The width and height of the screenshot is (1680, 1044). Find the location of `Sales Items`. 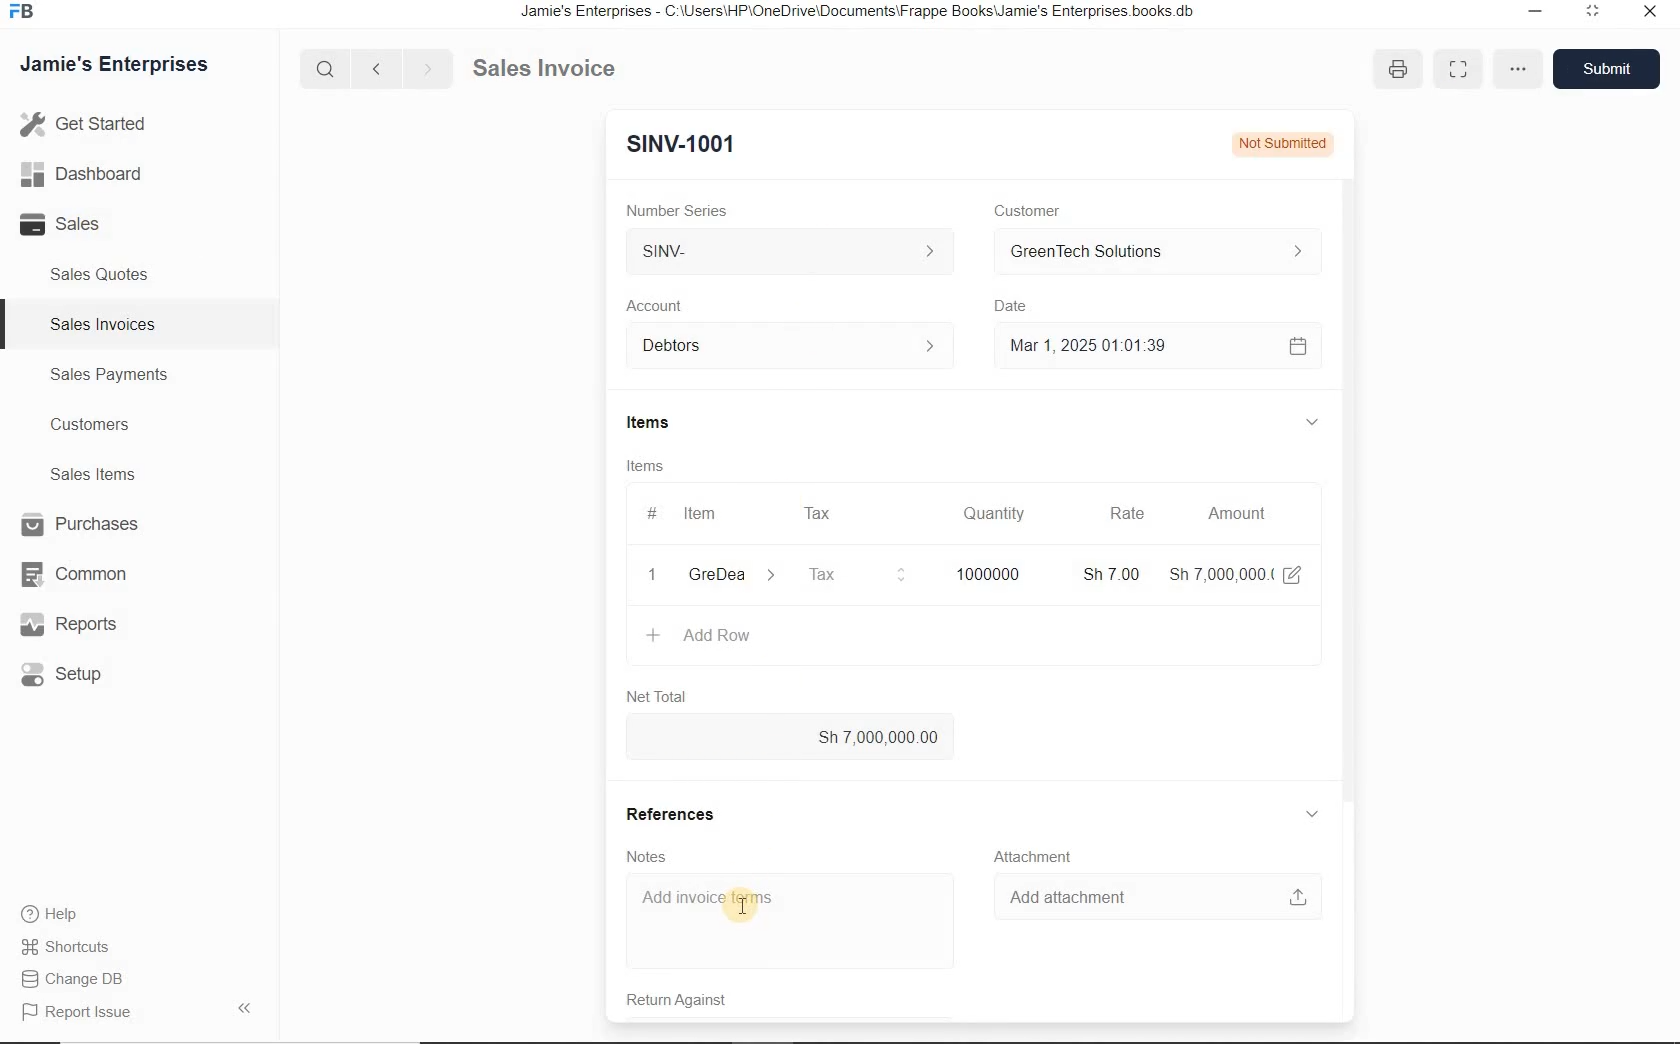

Sales Items is located at coordinates (88, 474).